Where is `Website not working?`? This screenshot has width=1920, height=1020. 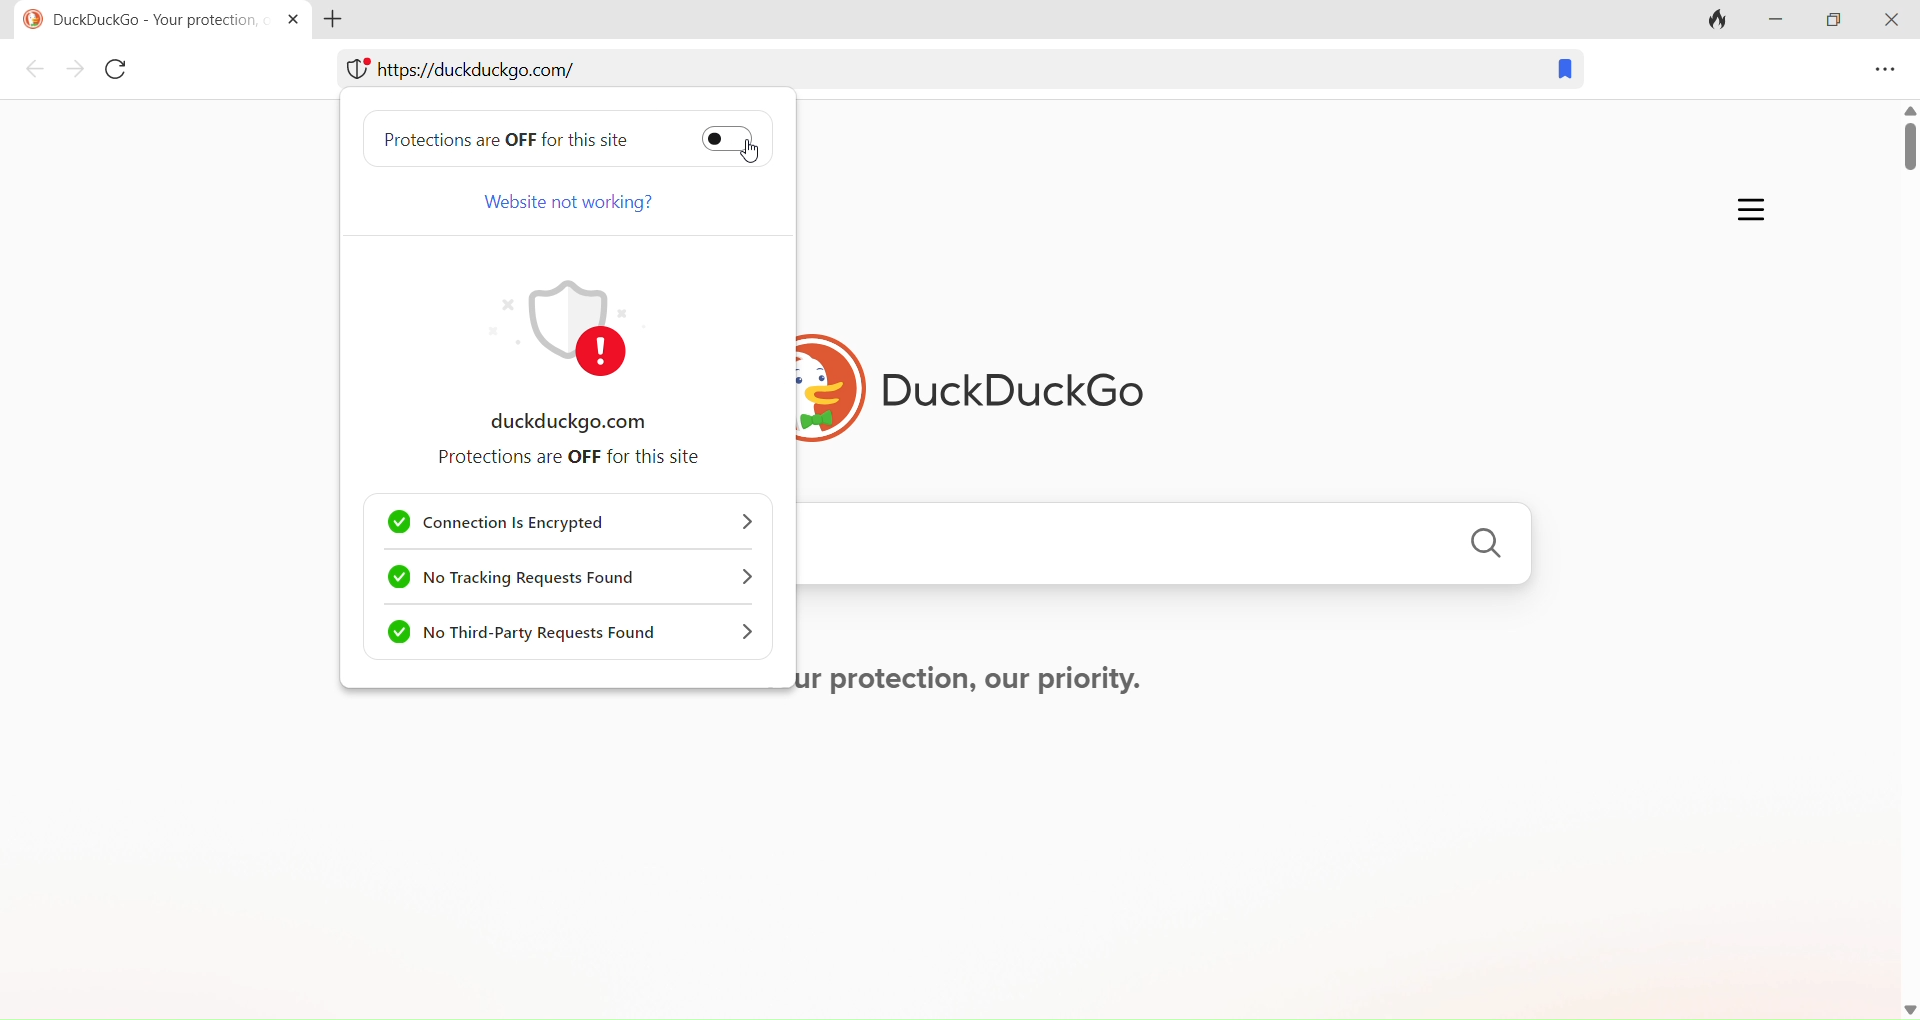 Website not working? is located at coordinates (575, 204).